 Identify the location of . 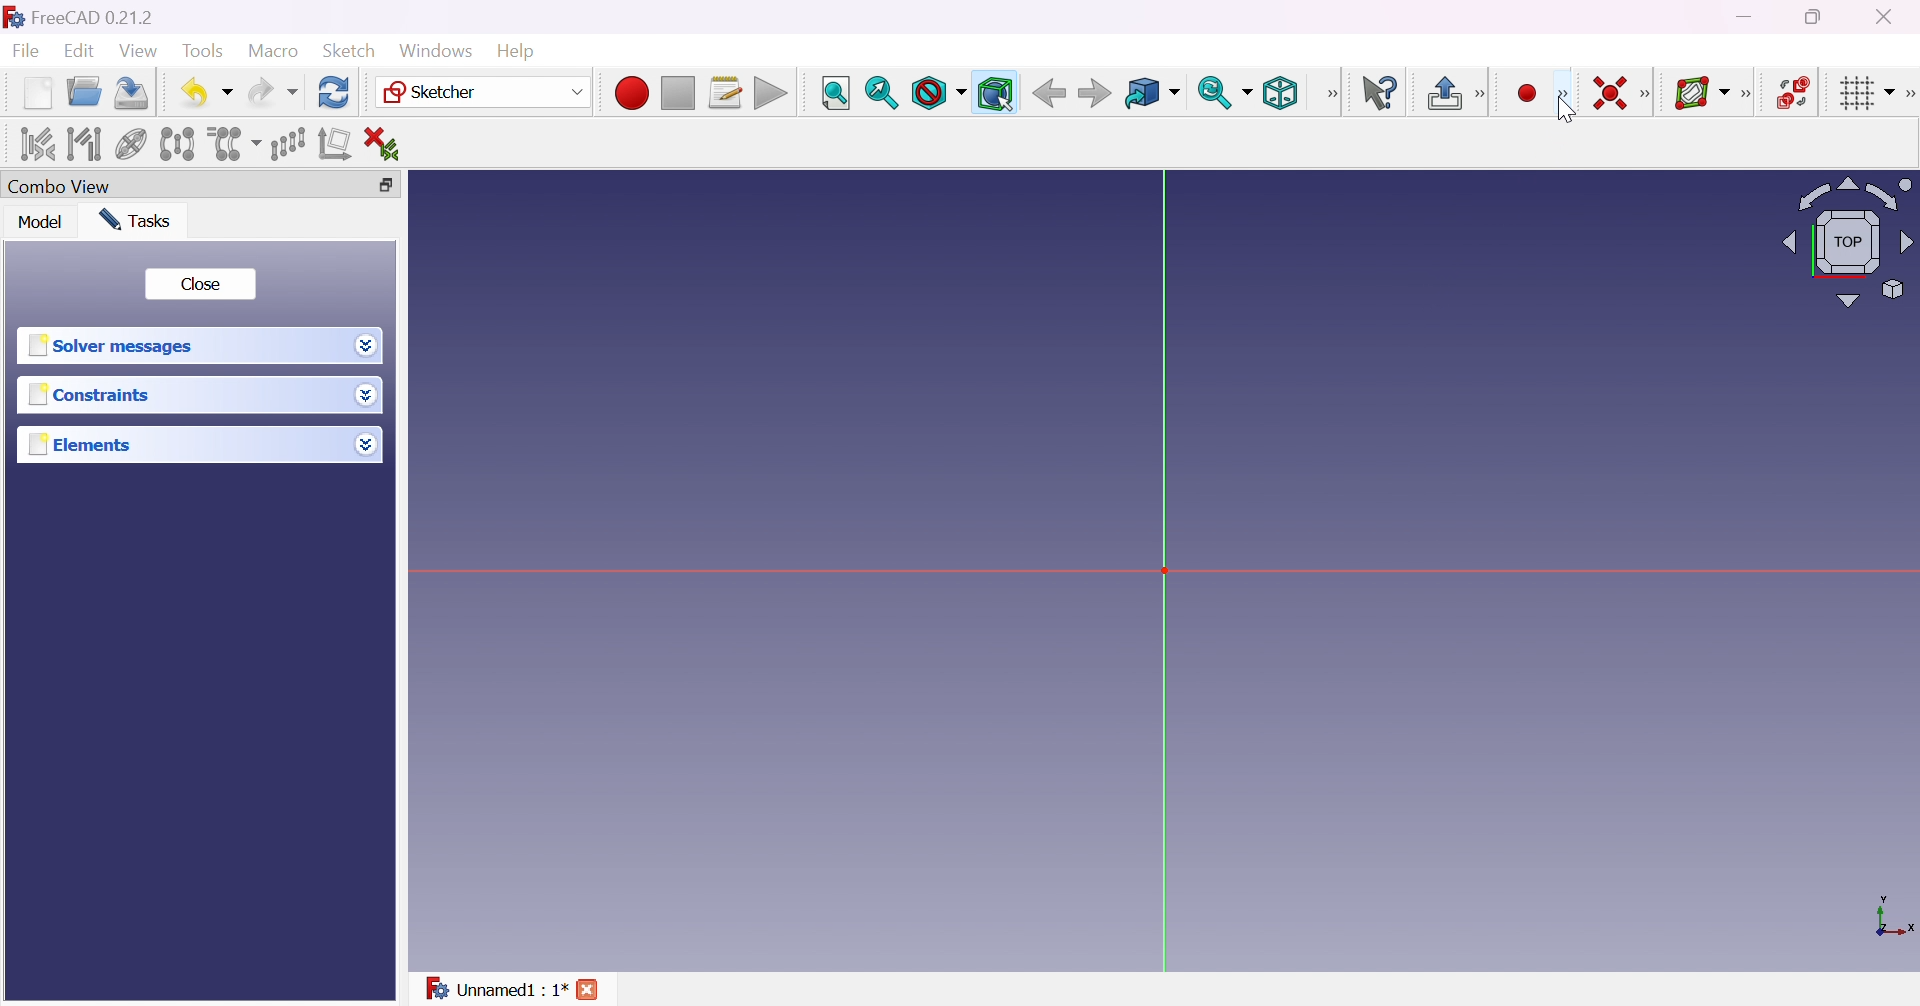
(1226, 94).